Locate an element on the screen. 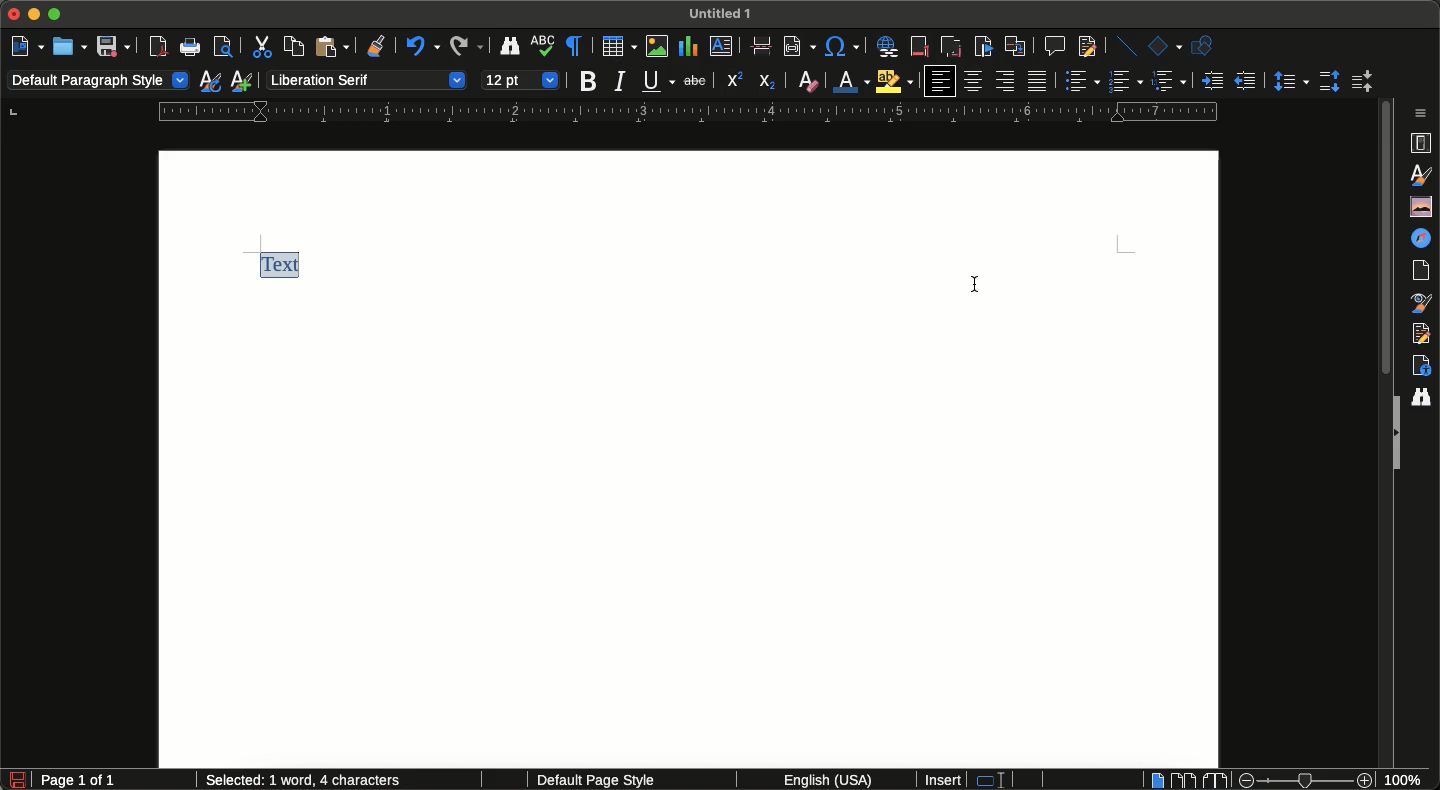 The width and height of the screenshot is (1440, 790). Insert special characters is located at coordinates (842, 48).